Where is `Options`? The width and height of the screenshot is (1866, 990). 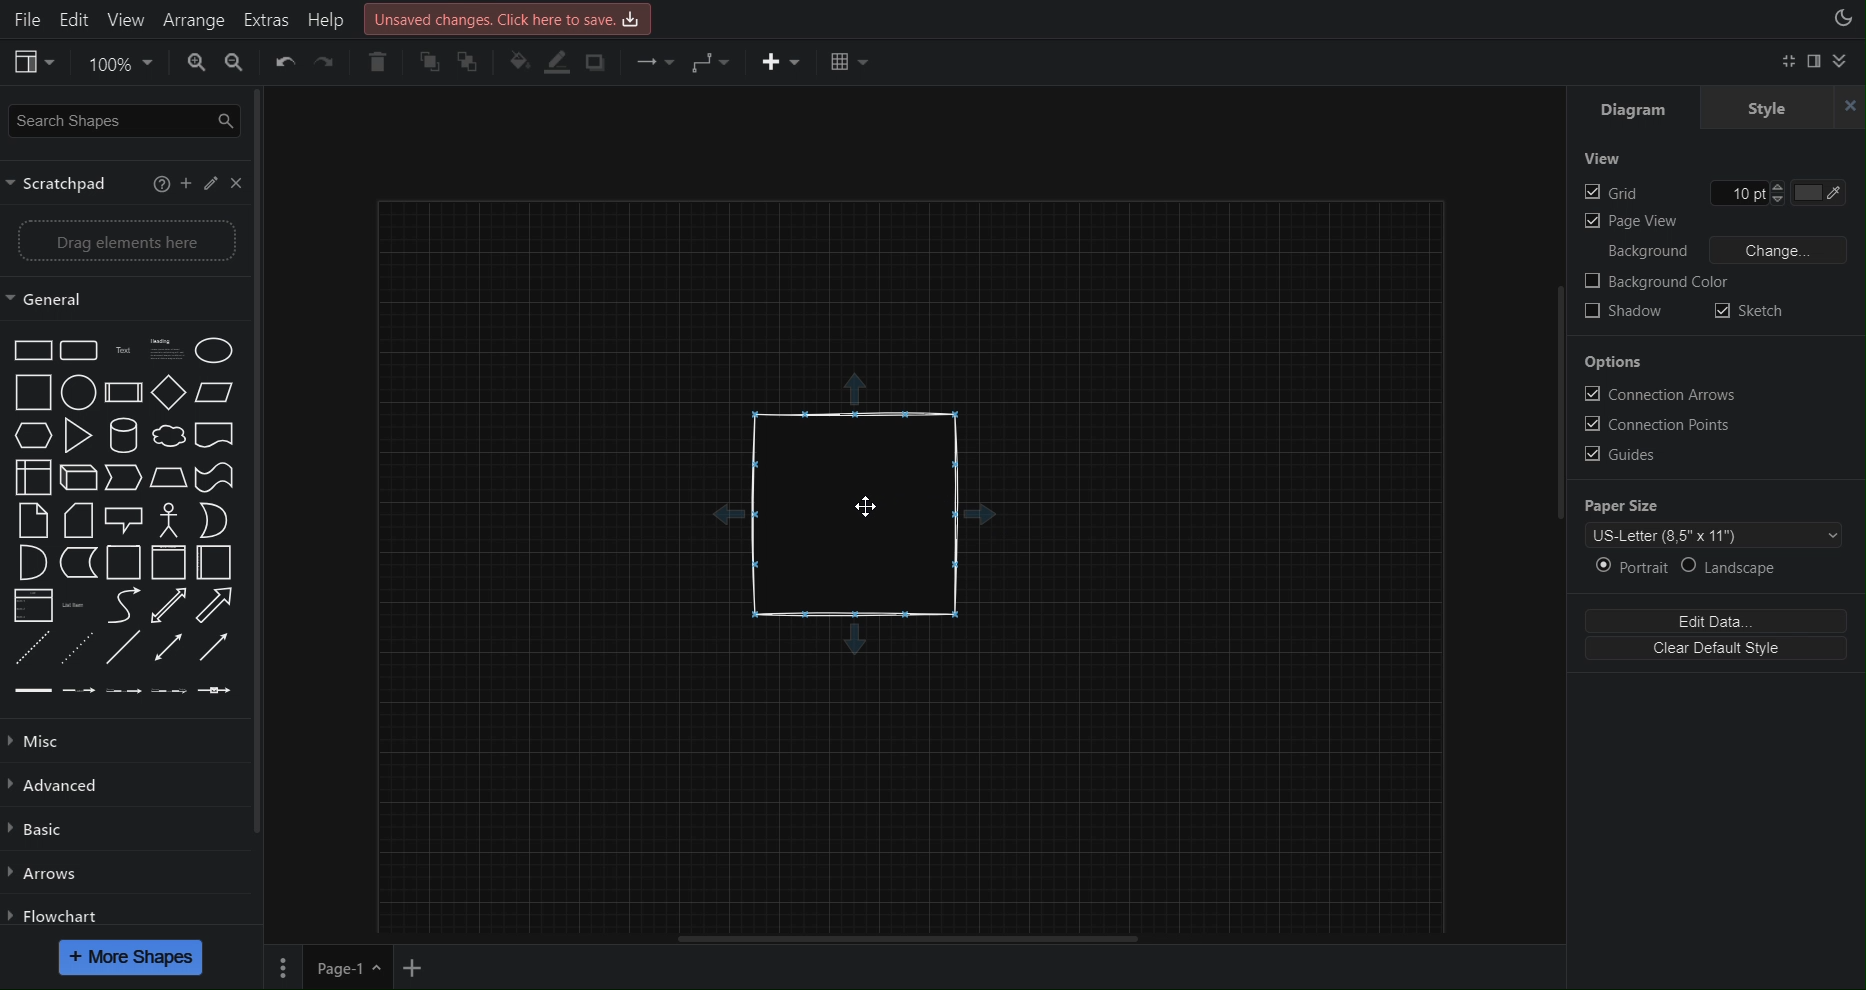 Options is located at coordinates (1615, 362).